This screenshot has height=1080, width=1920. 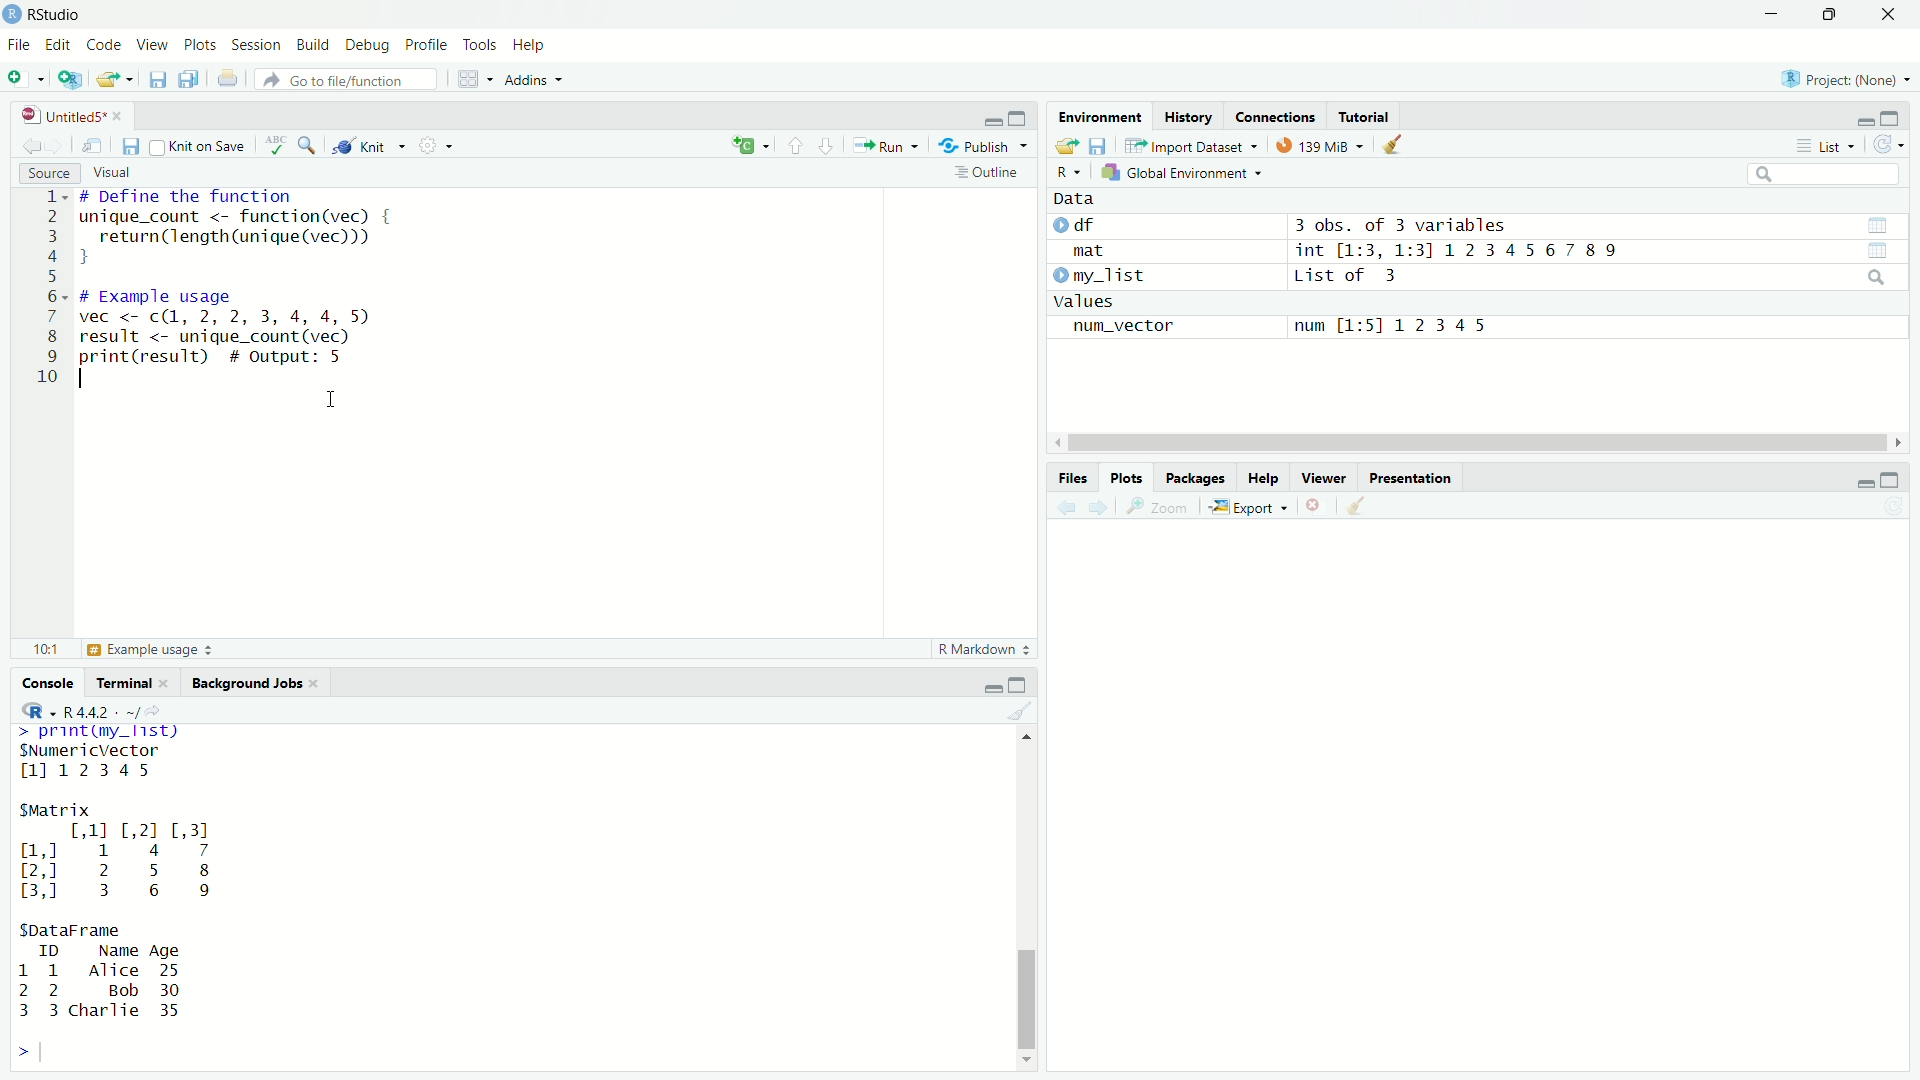 I want to click on forward, so click(x=1105, y=508).